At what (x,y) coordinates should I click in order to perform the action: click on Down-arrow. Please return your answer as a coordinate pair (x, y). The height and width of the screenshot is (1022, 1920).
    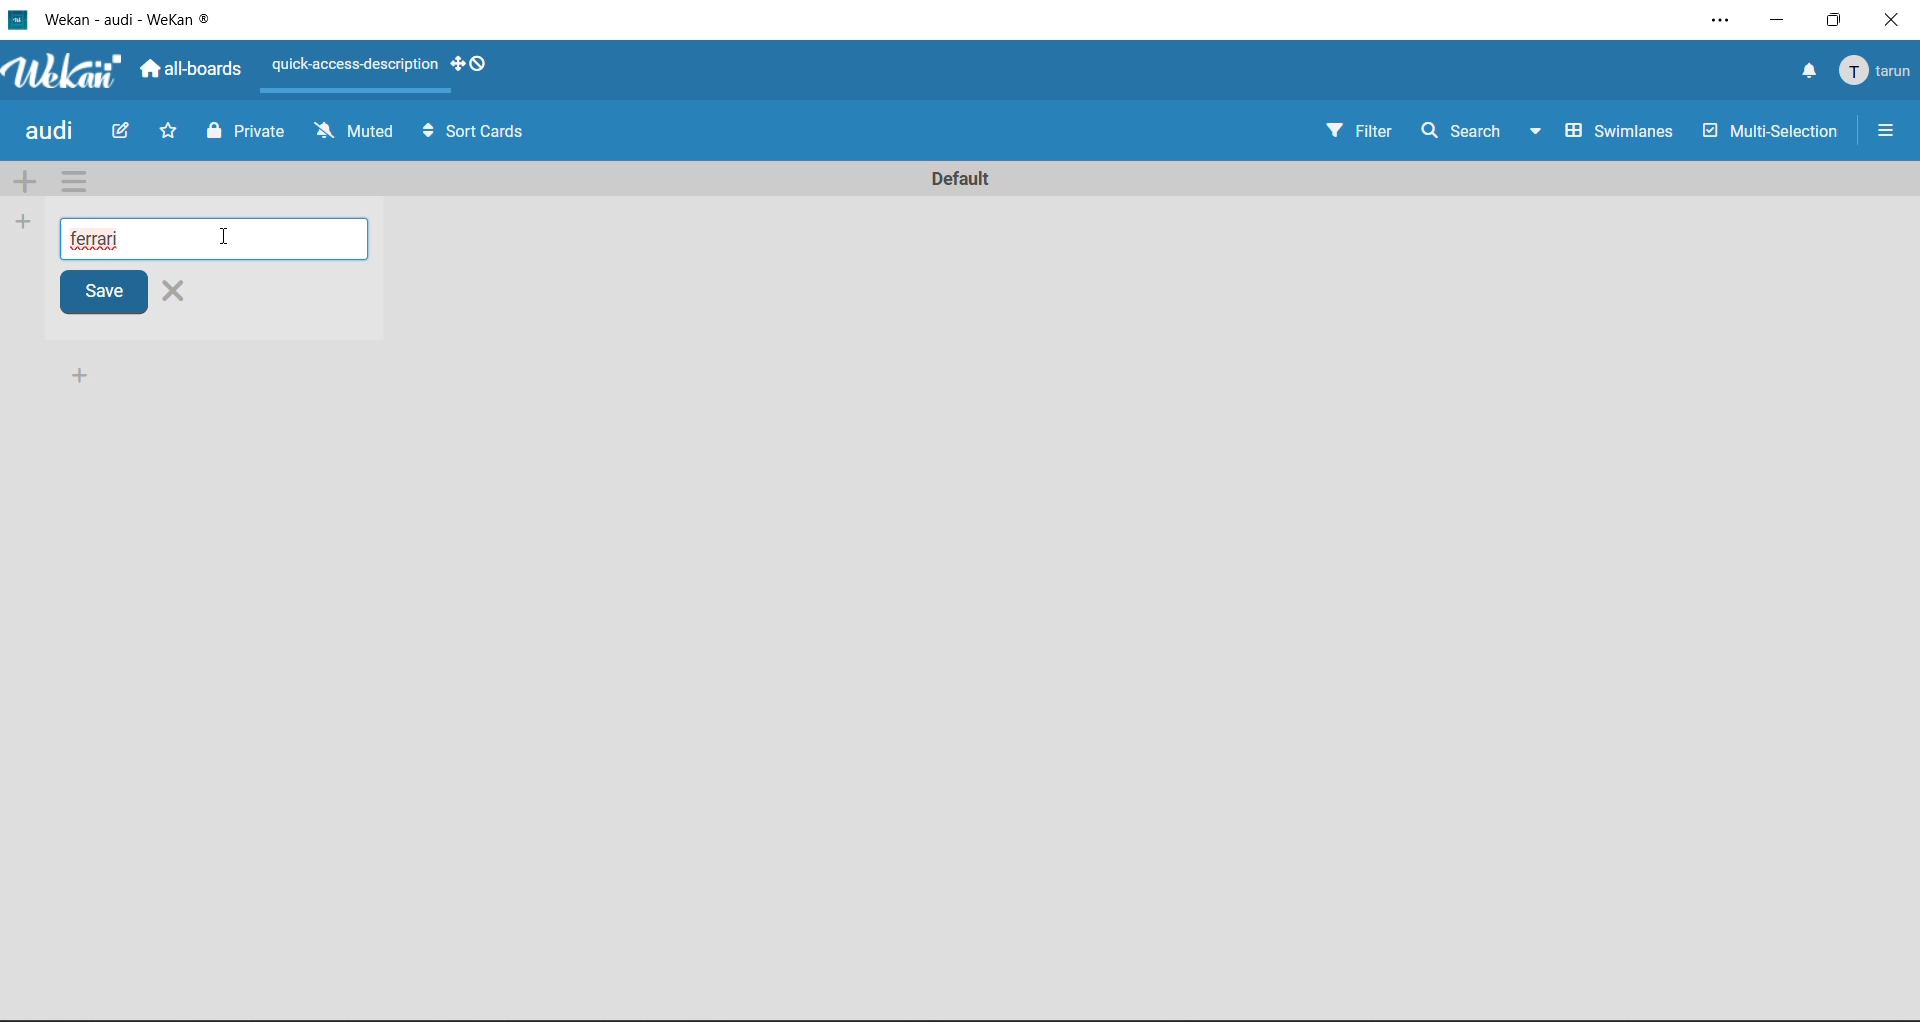
    Looking at the image, I should click on (1534, 136).